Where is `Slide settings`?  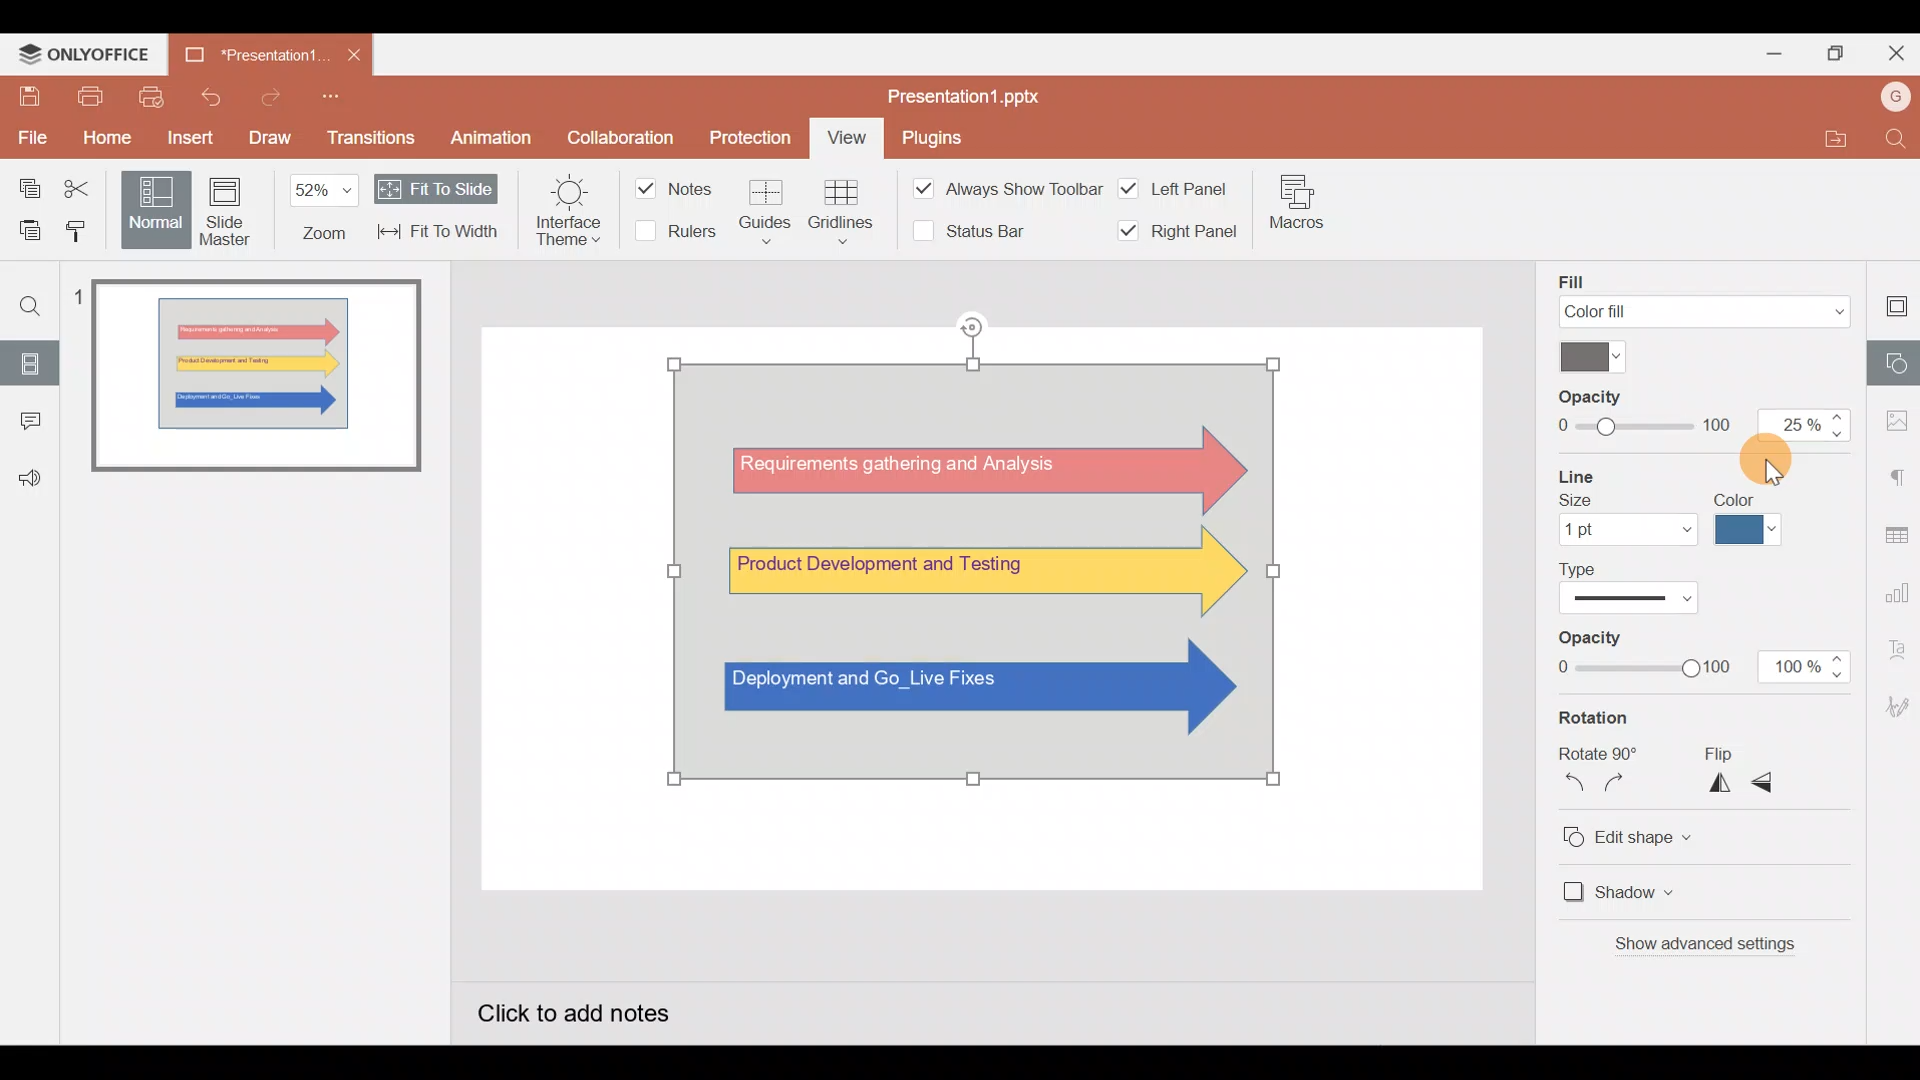
Slide settings is located at coordinates (1891, 305).